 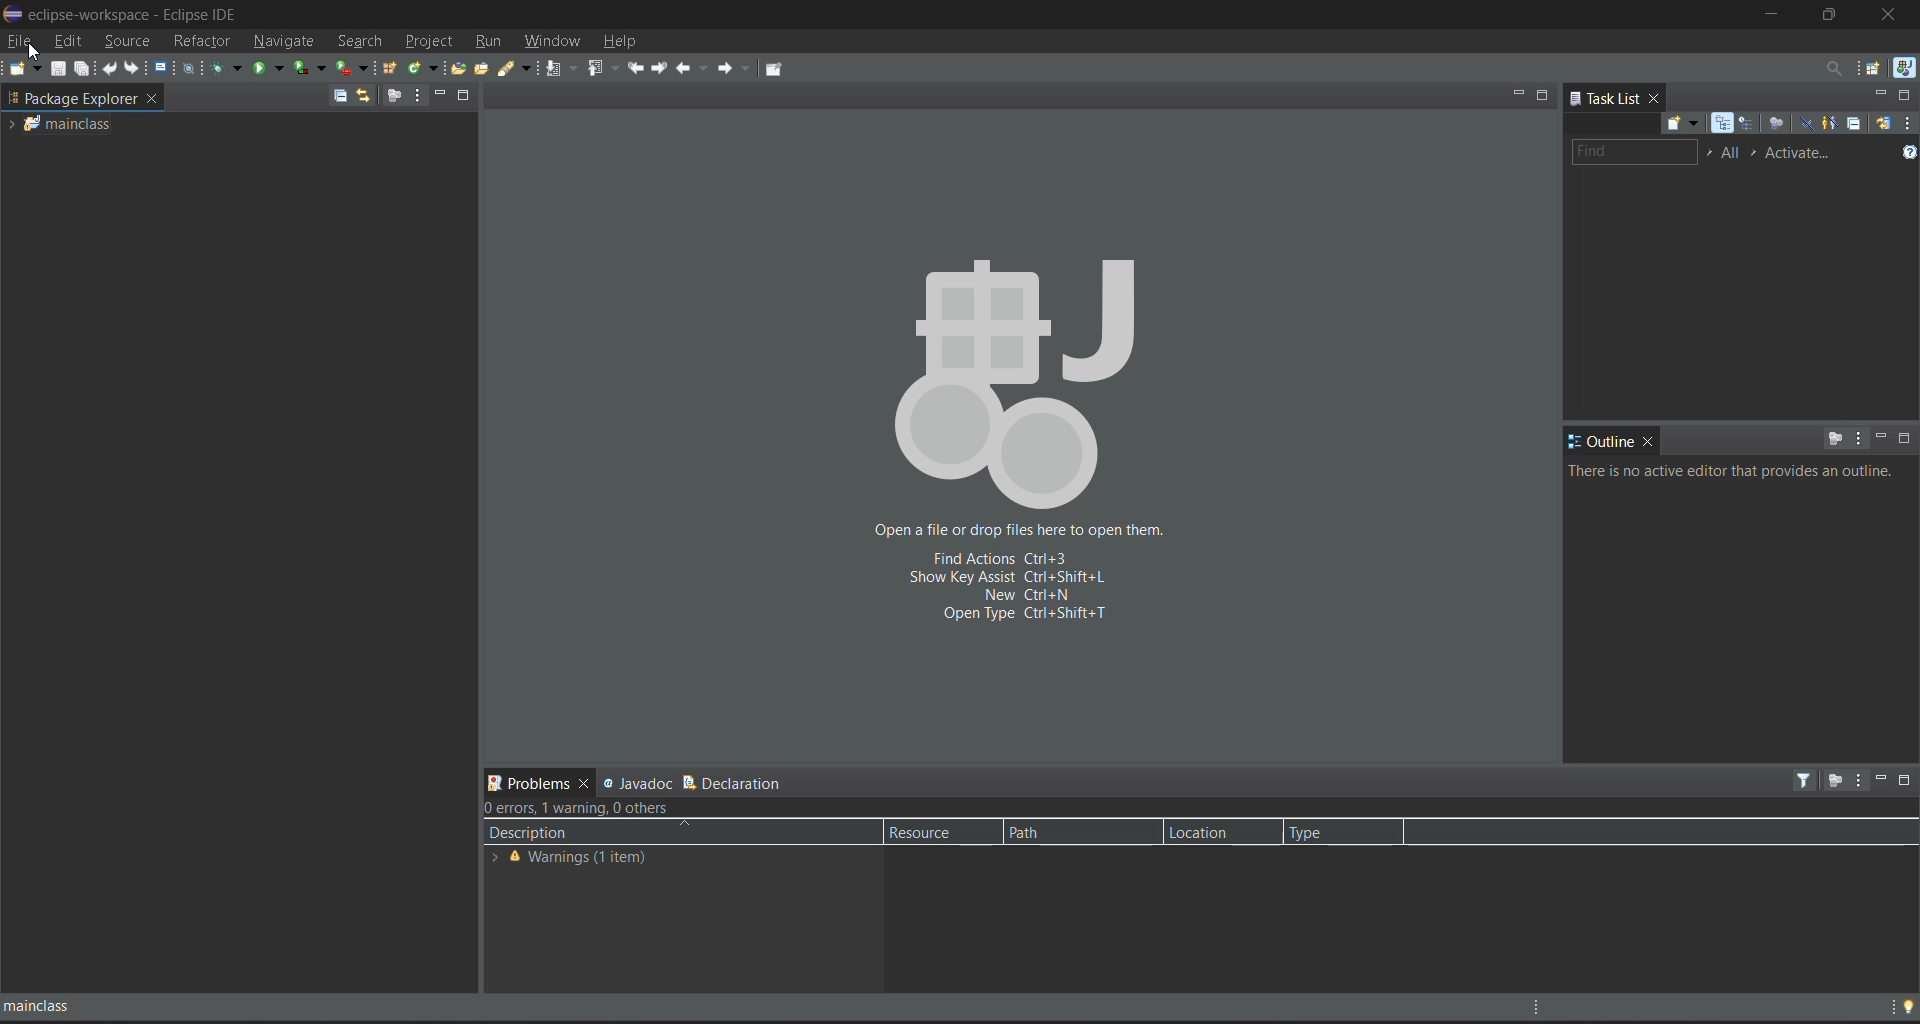 I want to click on select active task, so click(x=1758, y=154).